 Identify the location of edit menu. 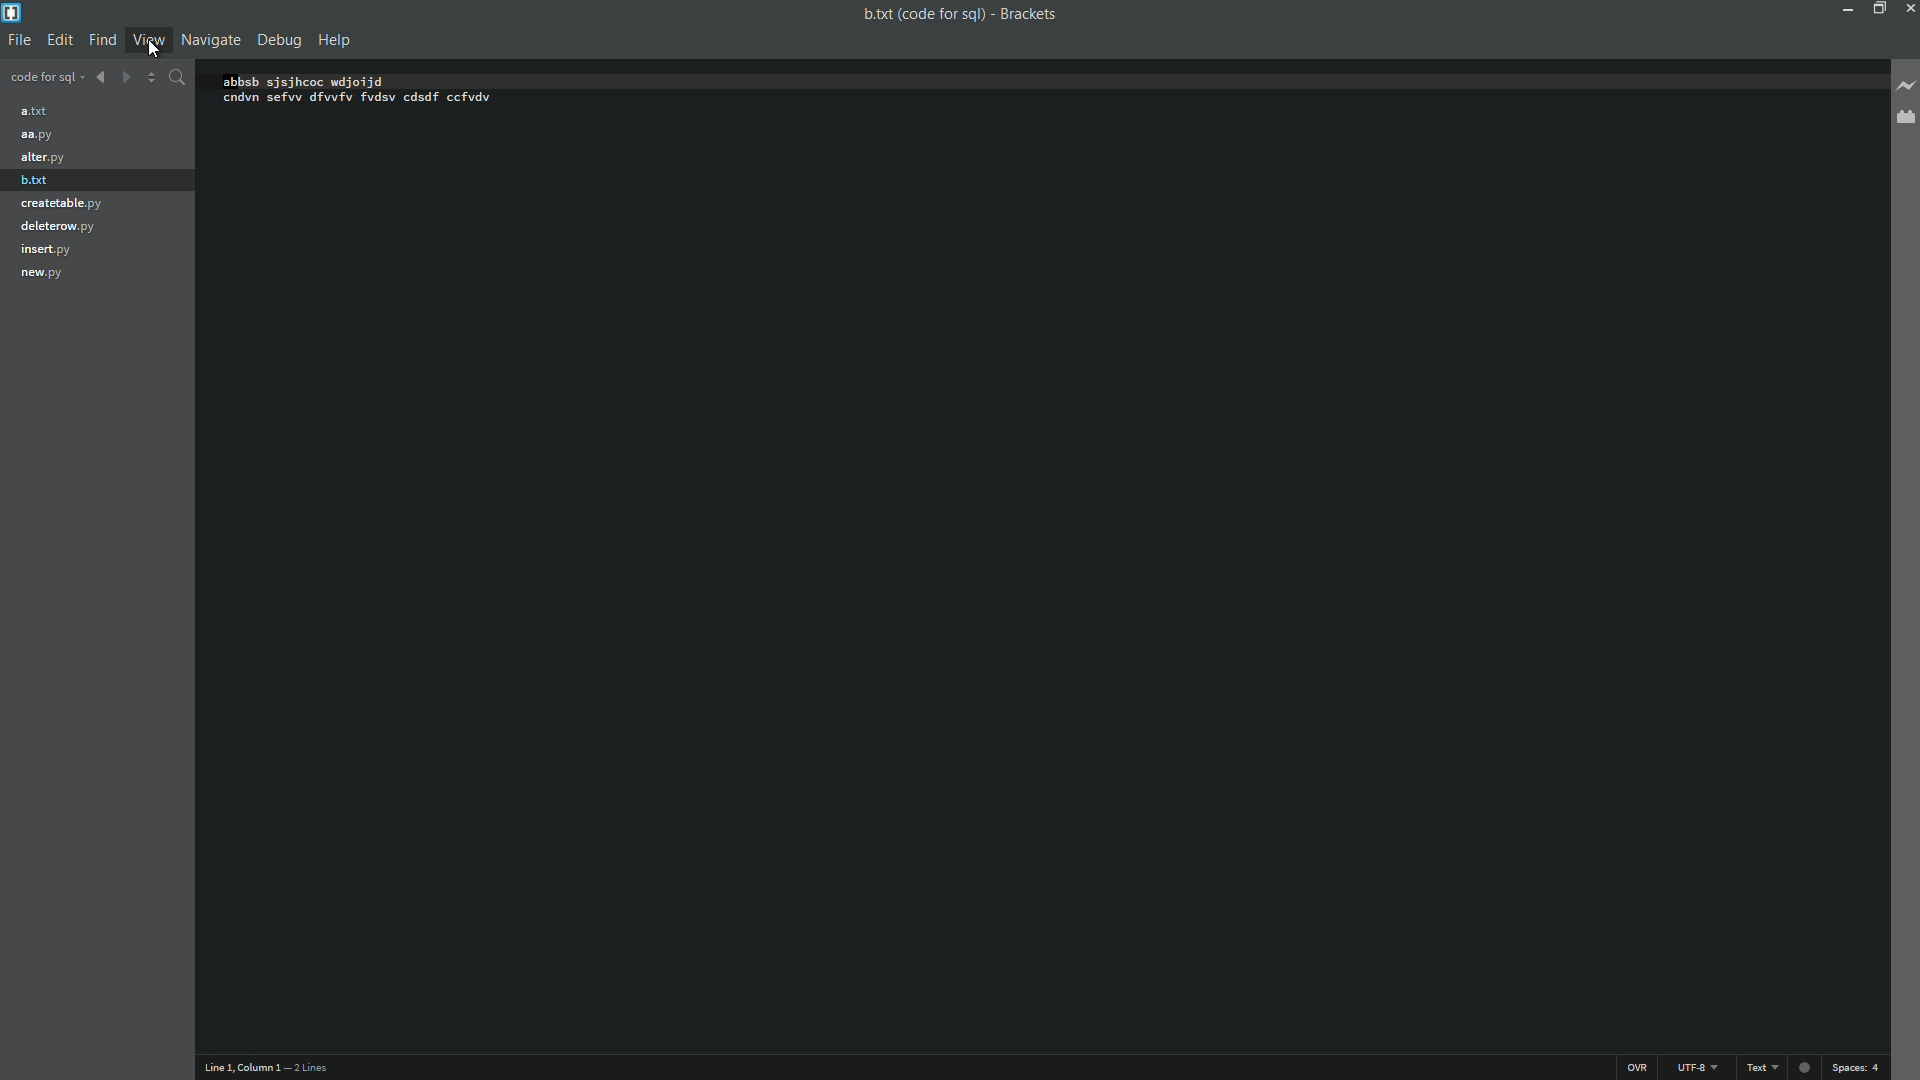
(59, 40).